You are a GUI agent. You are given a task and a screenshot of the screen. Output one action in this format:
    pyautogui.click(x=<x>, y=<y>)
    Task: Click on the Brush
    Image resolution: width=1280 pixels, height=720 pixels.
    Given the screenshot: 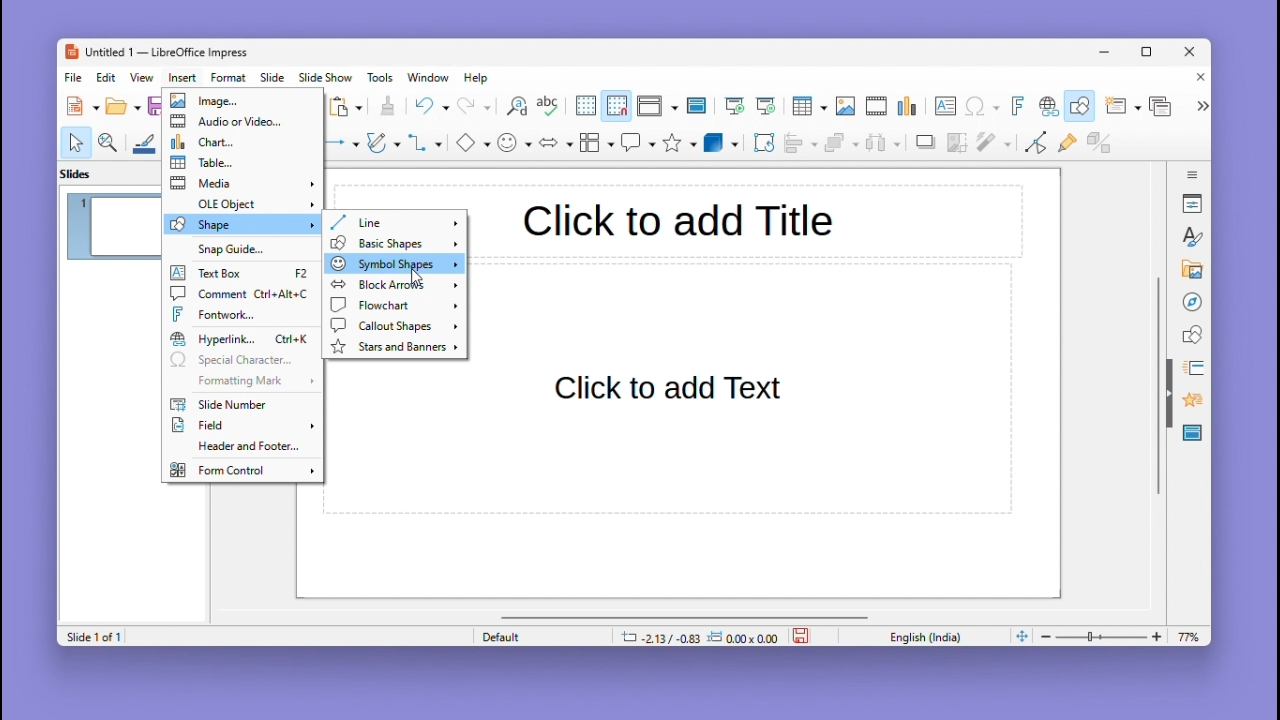 What is the action you would take?
    pyautogui.click(x=145, y=140)
    